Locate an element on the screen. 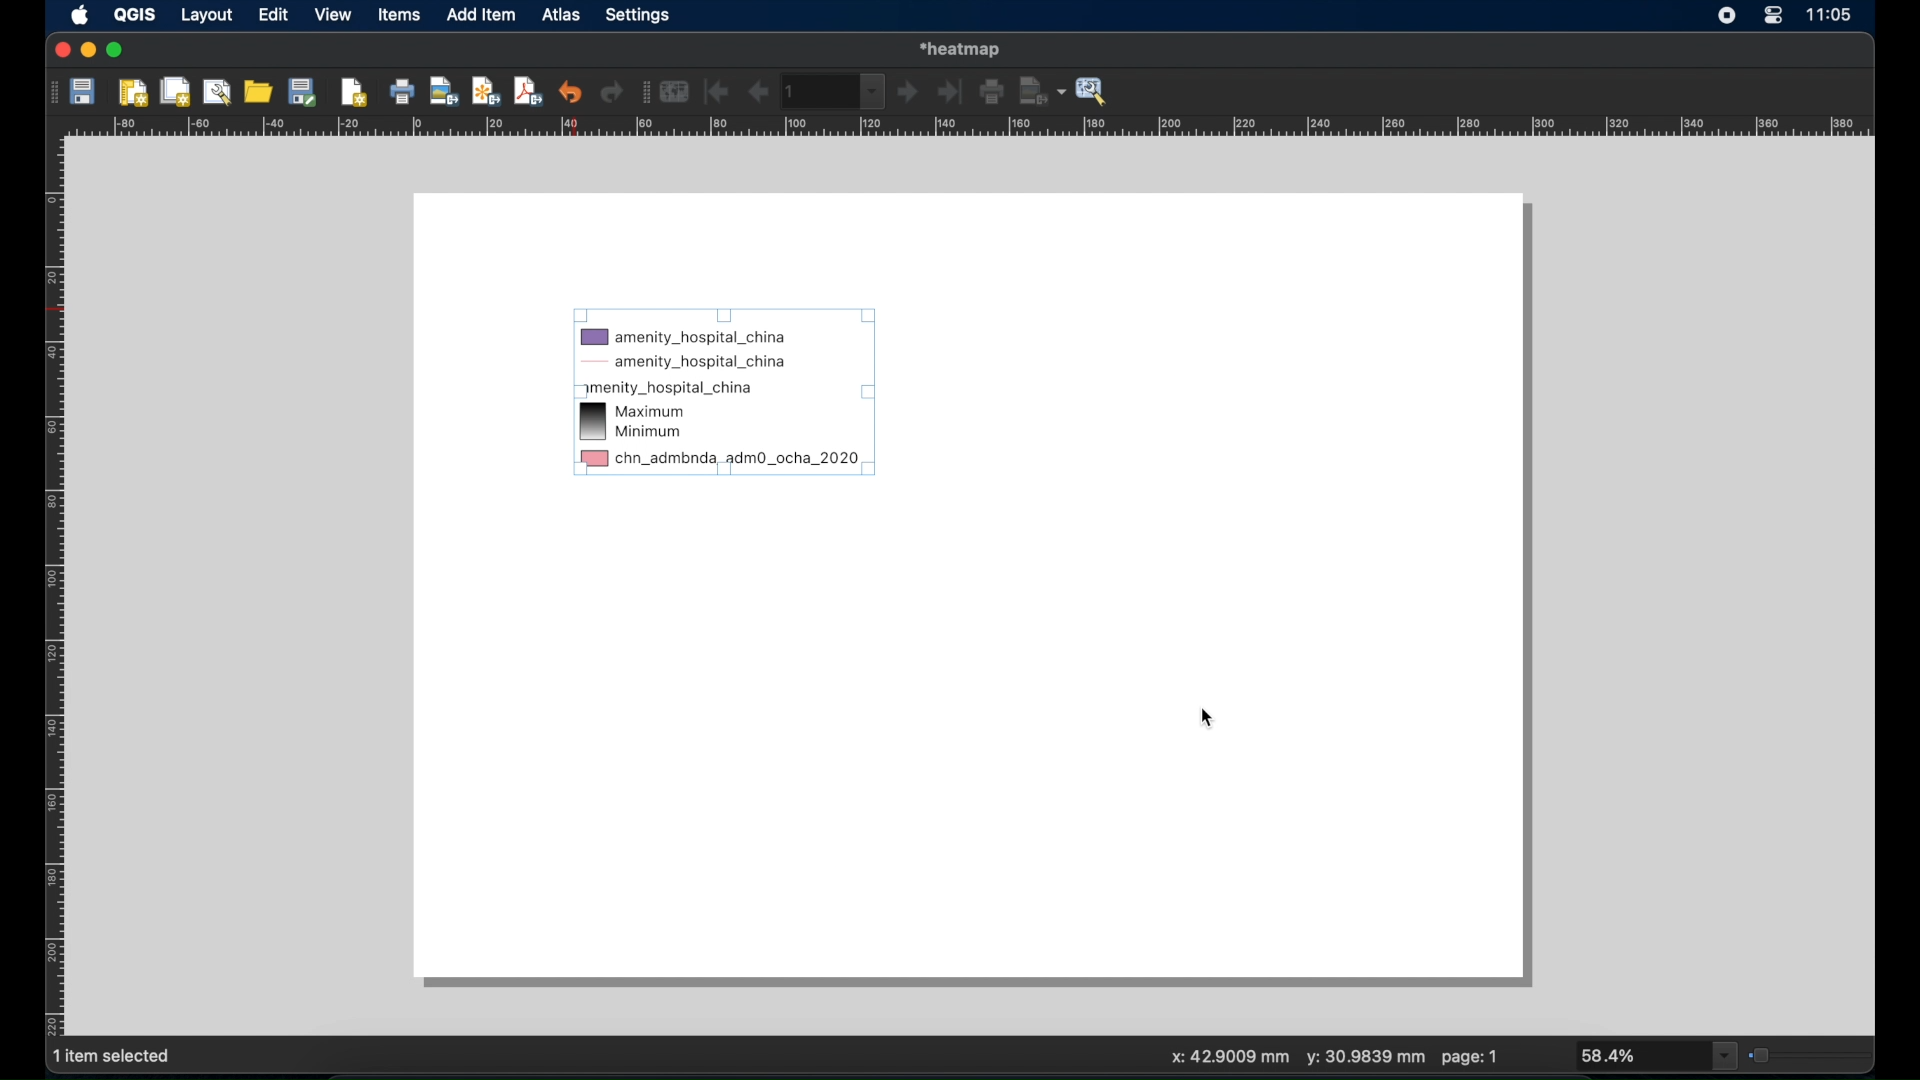 This screenshot has width=1920, height=1080. last image is located at coordinates (953, 93).